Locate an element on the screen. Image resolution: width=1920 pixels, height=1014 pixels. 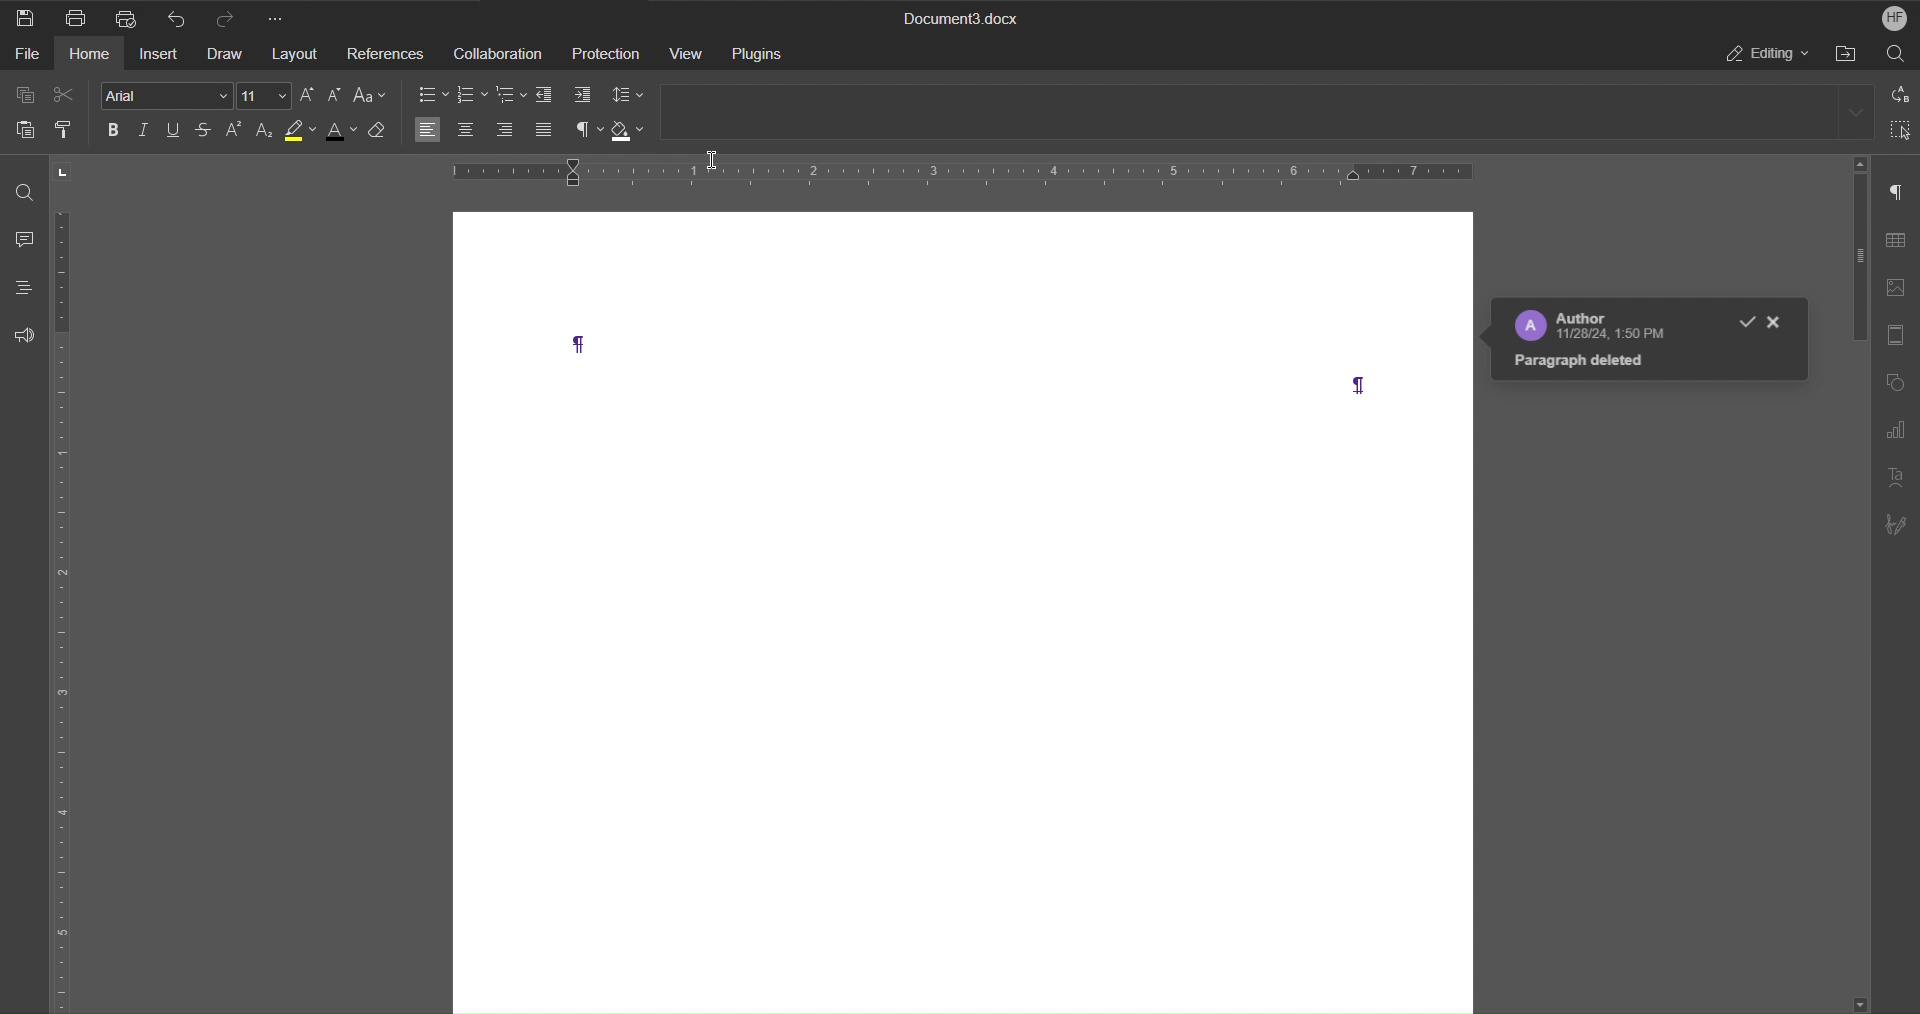
Subscript is located at coordinates (267, 129).